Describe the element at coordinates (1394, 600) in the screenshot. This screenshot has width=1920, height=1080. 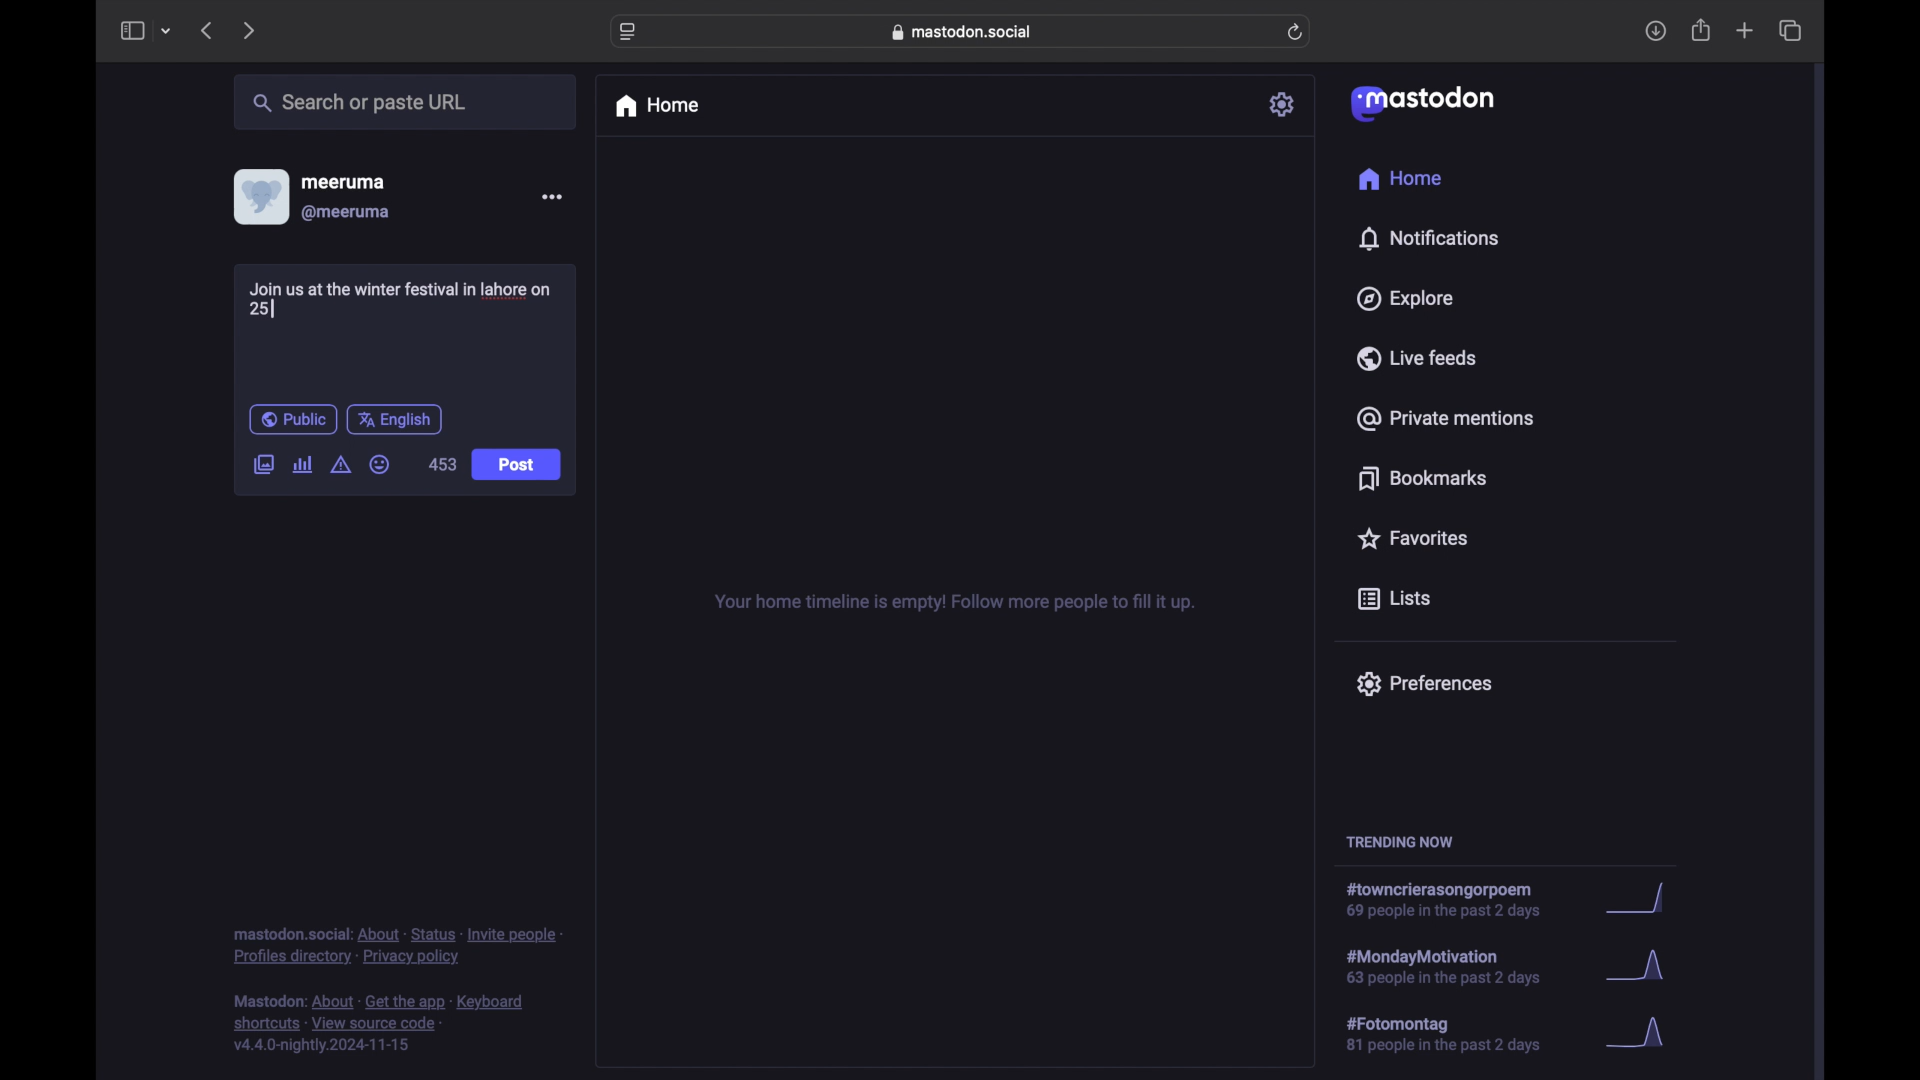
I see `lists` at that location.